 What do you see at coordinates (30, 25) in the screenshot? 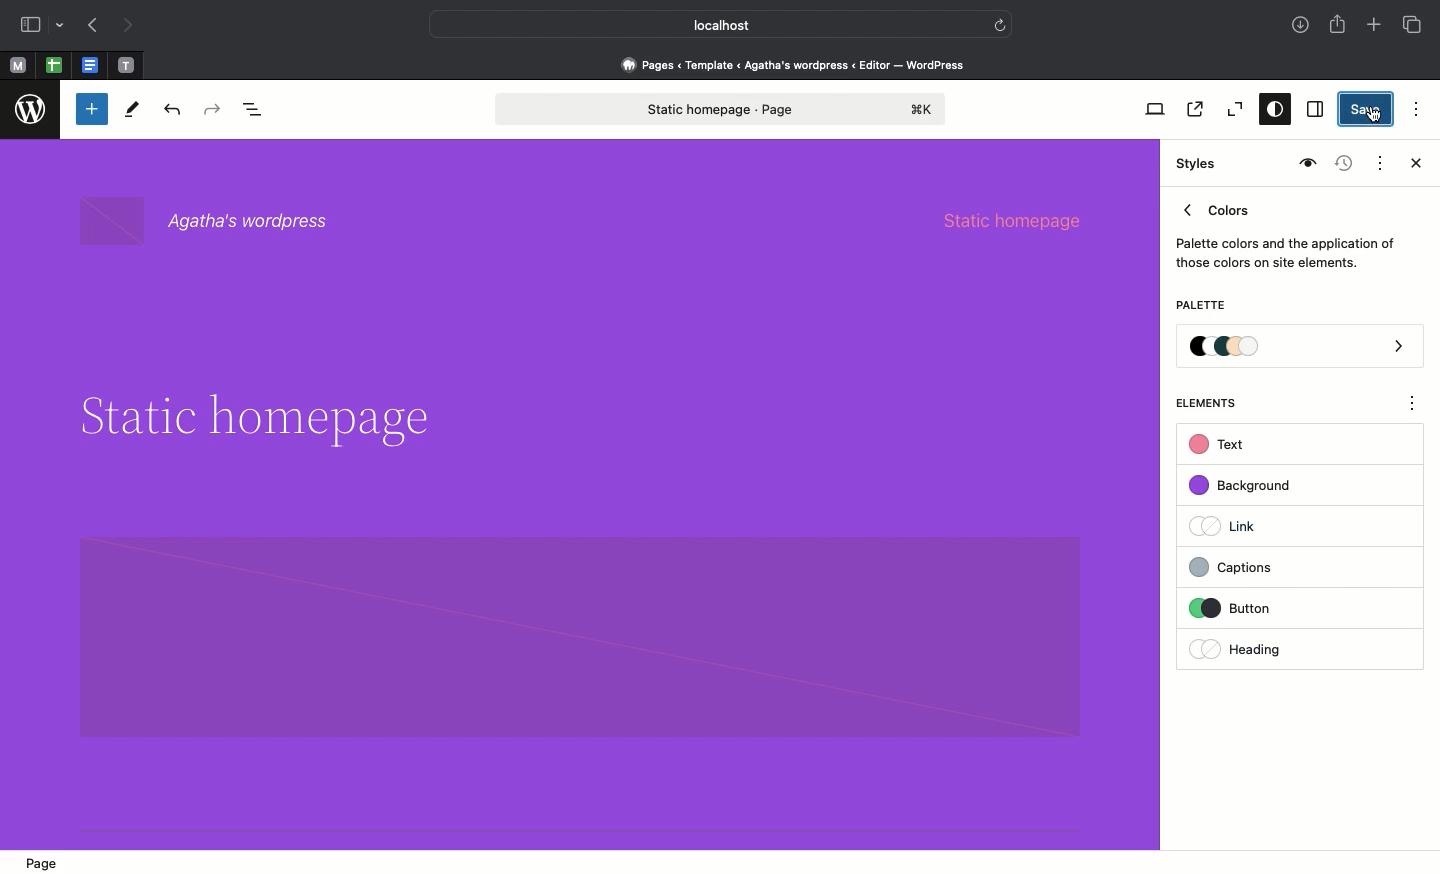
I see `Sidebar` at bounding box center [30, 25].